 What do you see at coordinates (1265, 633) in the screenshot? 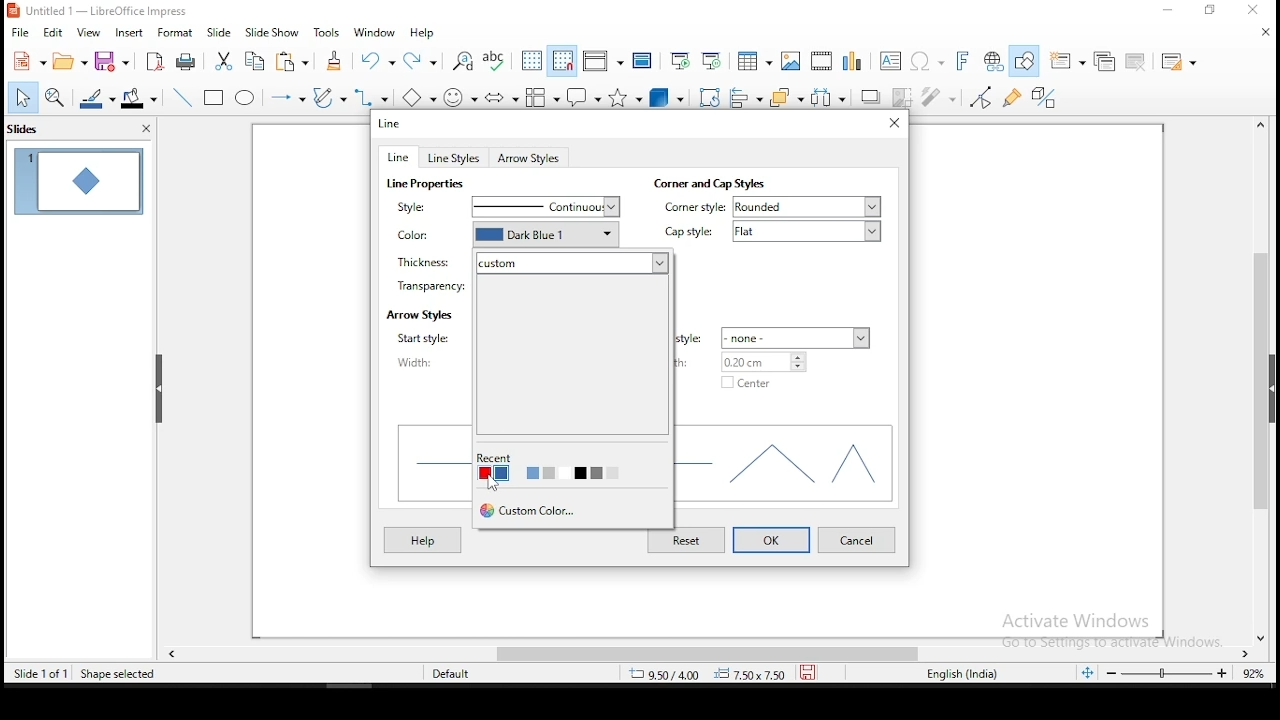
I see `close` at bounding box center [1265, 633].